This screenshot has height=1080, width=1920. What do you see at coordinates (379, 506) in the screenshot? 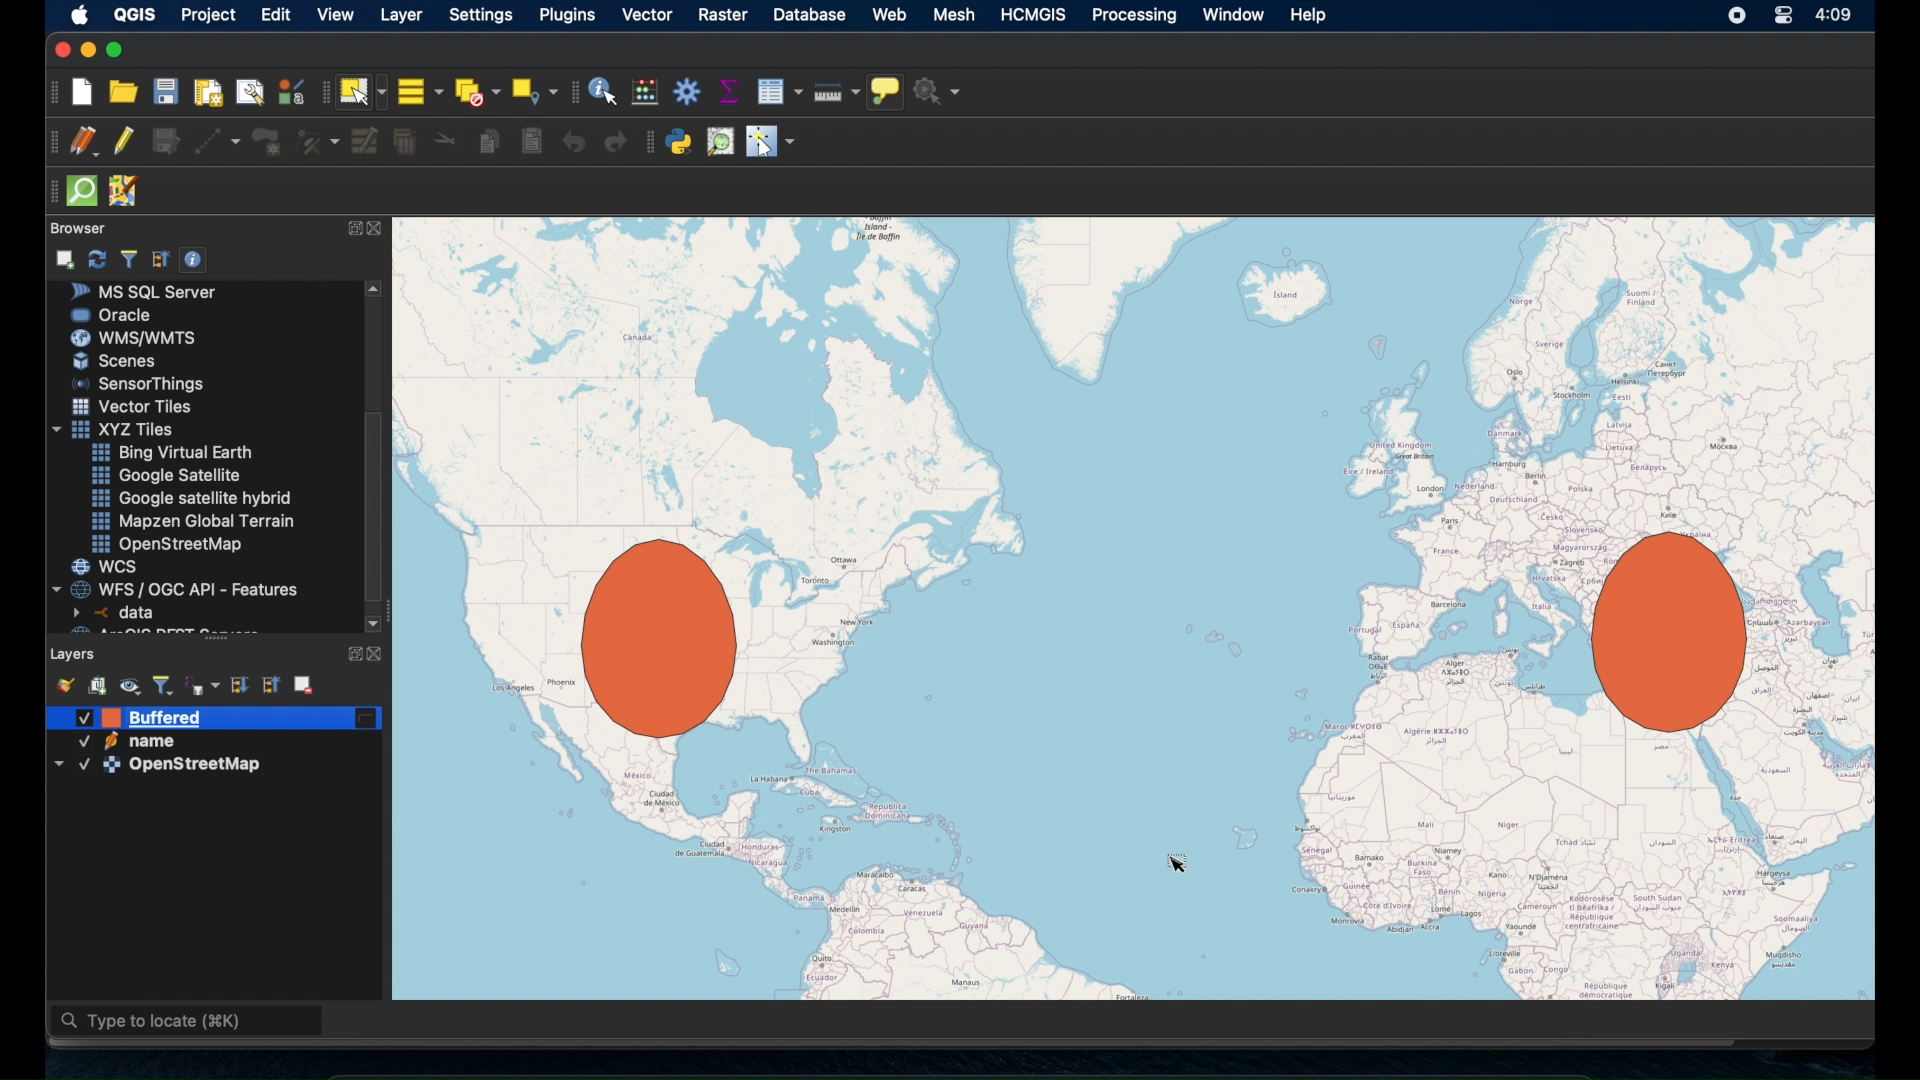
I see `scroll box` at bounding box center [379, 506].